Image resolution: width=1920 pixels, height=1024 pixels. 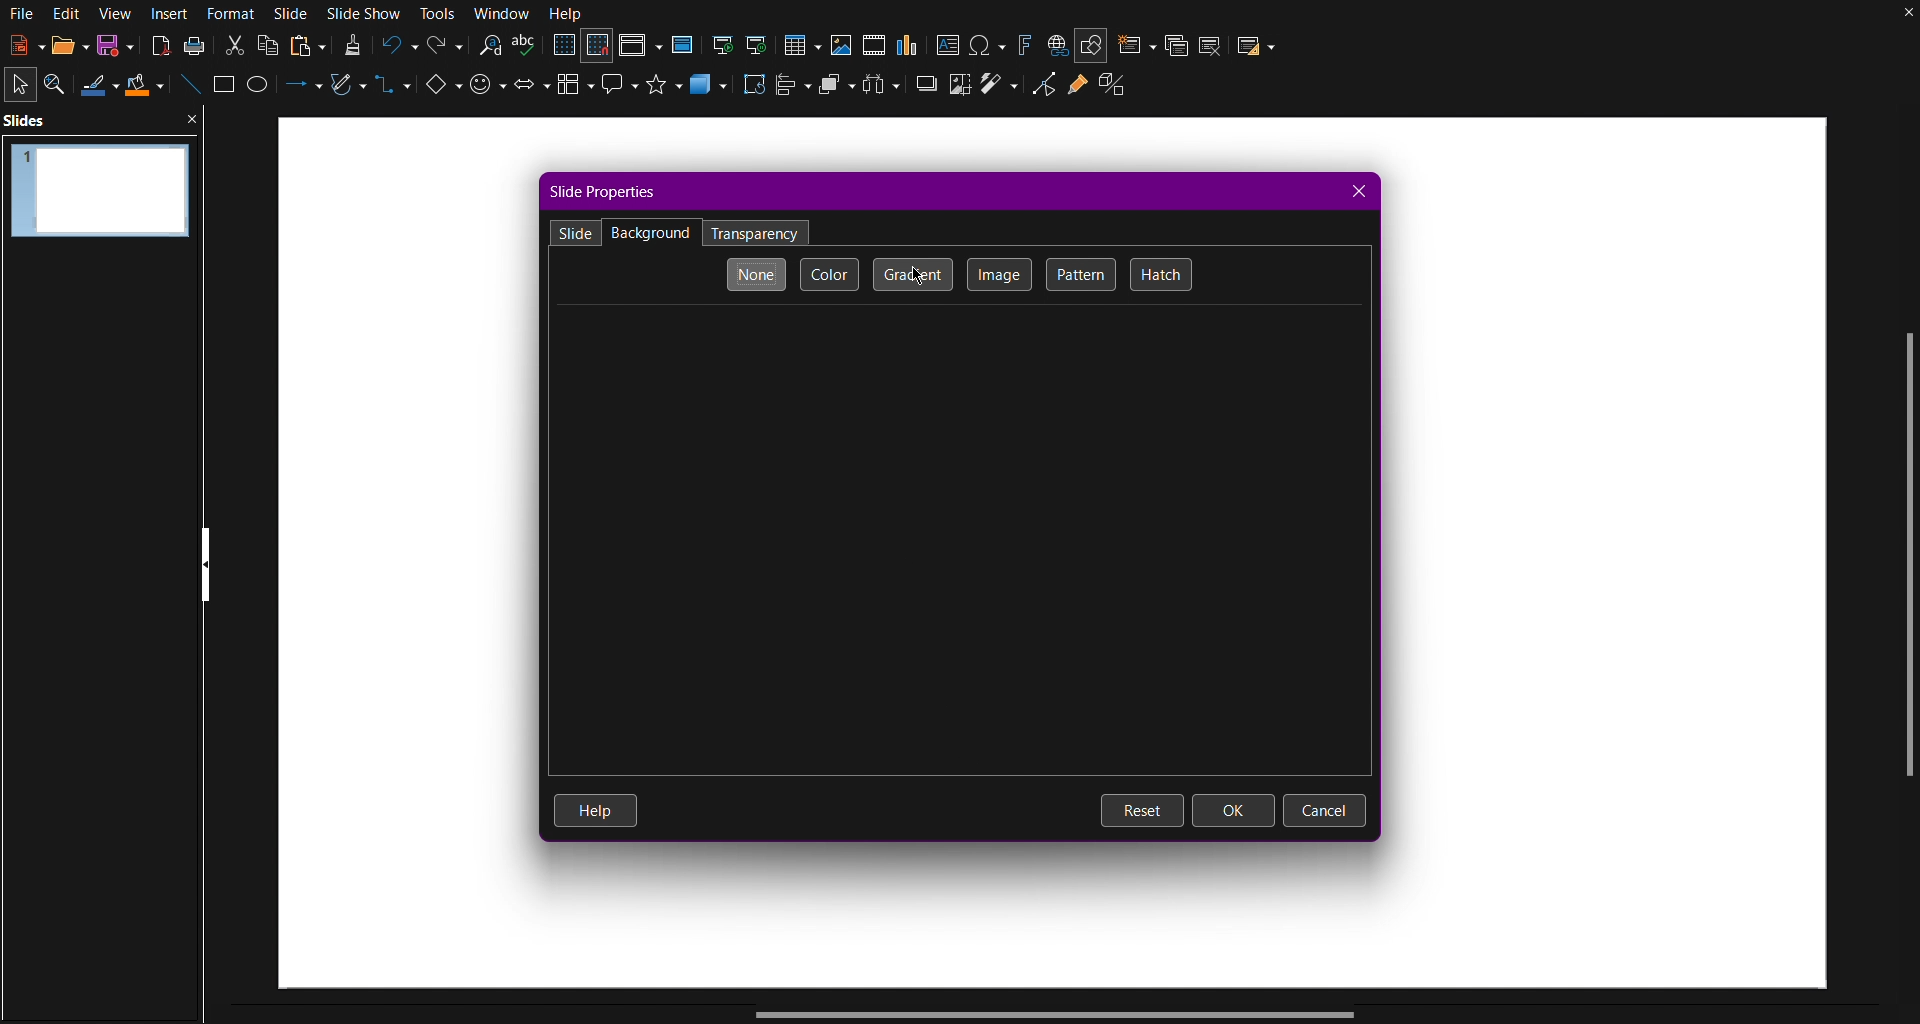 What do you see at coordinates (530, 91) in the screenshot?
I see `Block Arrows` at bounding box center [530, 91].